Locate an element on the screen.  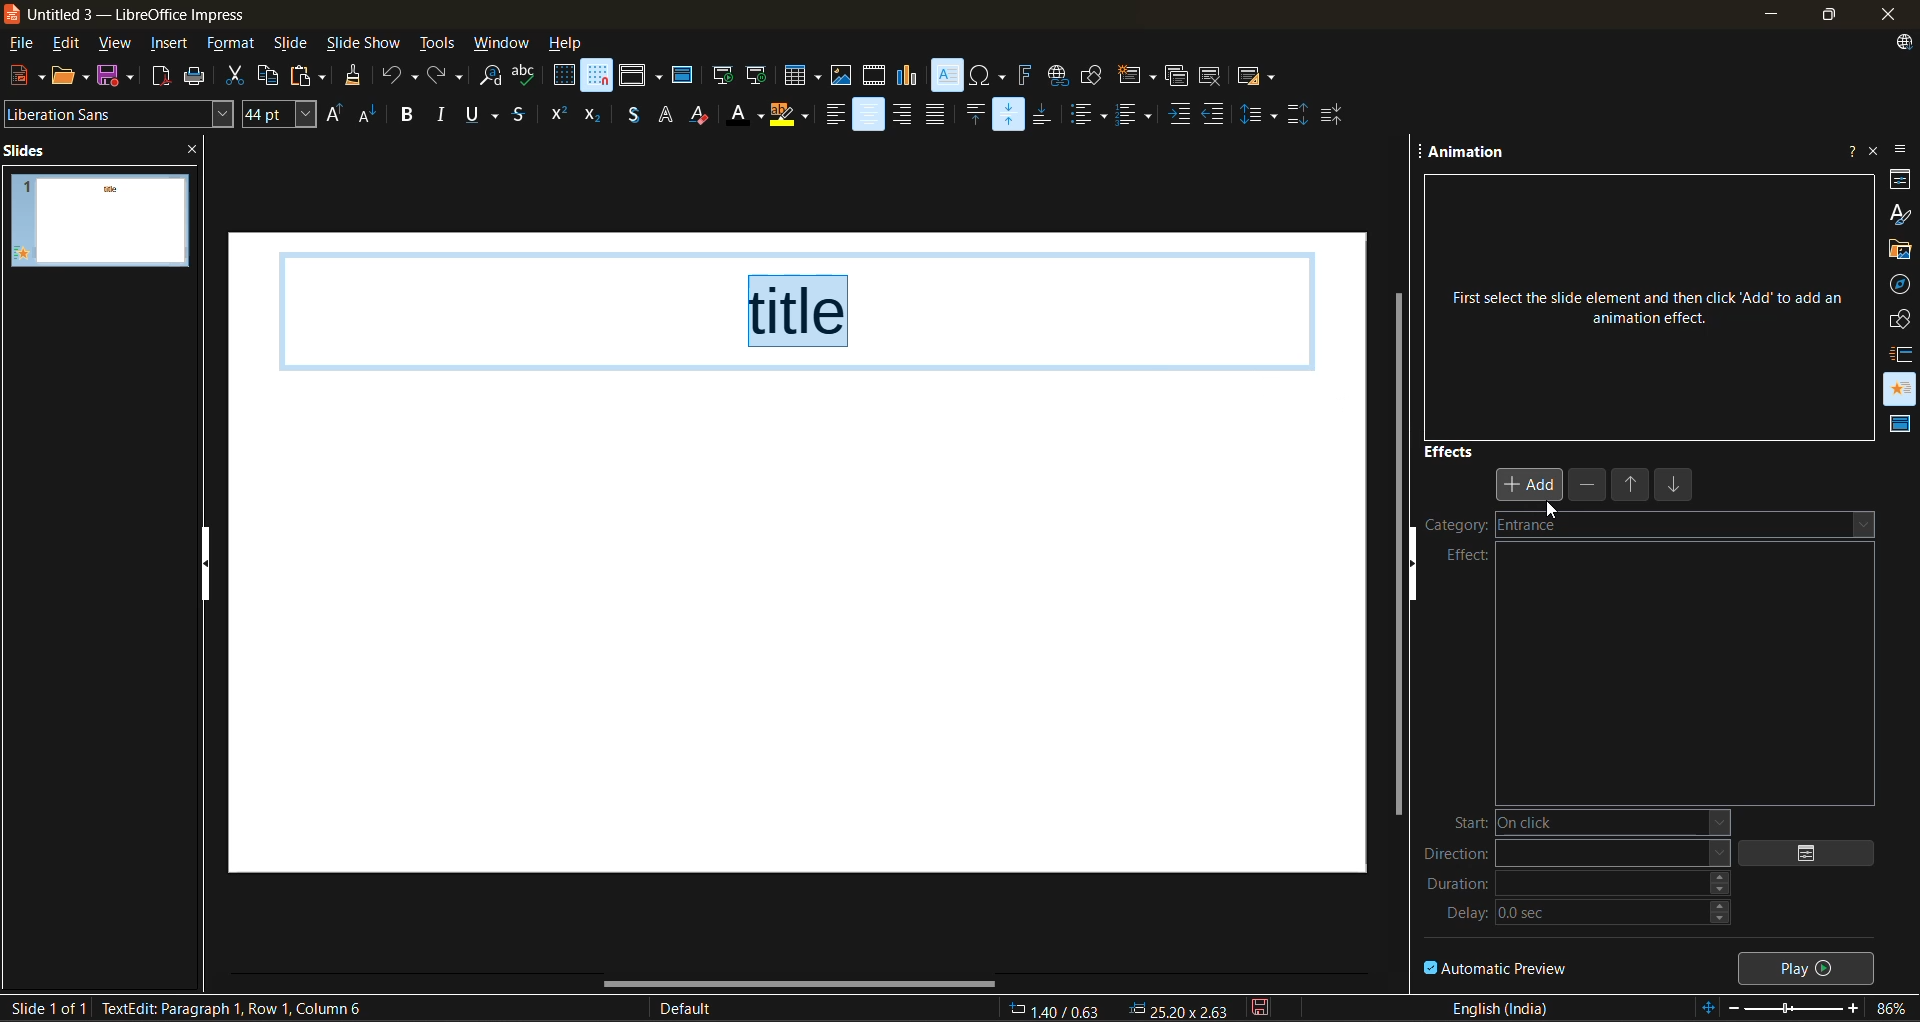
decrease paragraph spacing is located at coordinates (1333, 115).